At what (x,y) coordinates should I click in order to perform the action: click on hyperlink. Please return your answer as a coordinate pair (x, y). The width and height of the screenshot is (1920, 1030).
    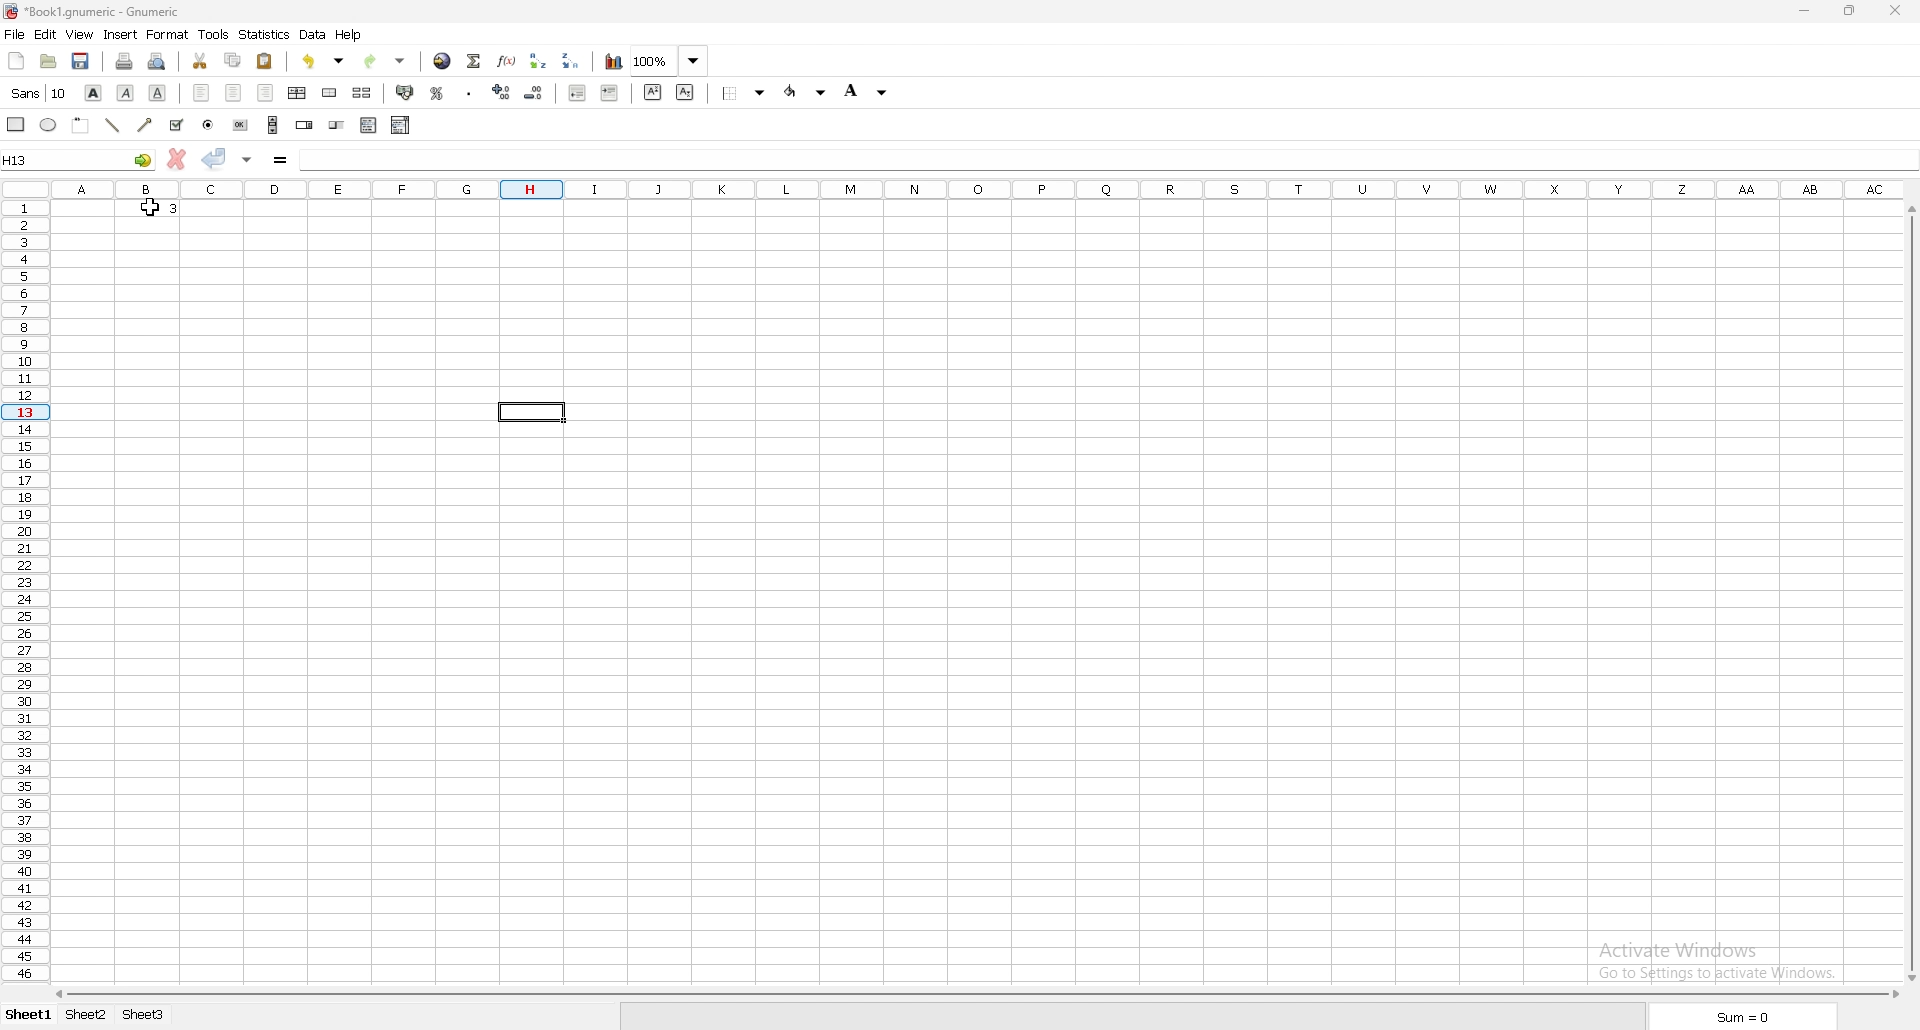
    Looking at the image, I should click on (443, 62).